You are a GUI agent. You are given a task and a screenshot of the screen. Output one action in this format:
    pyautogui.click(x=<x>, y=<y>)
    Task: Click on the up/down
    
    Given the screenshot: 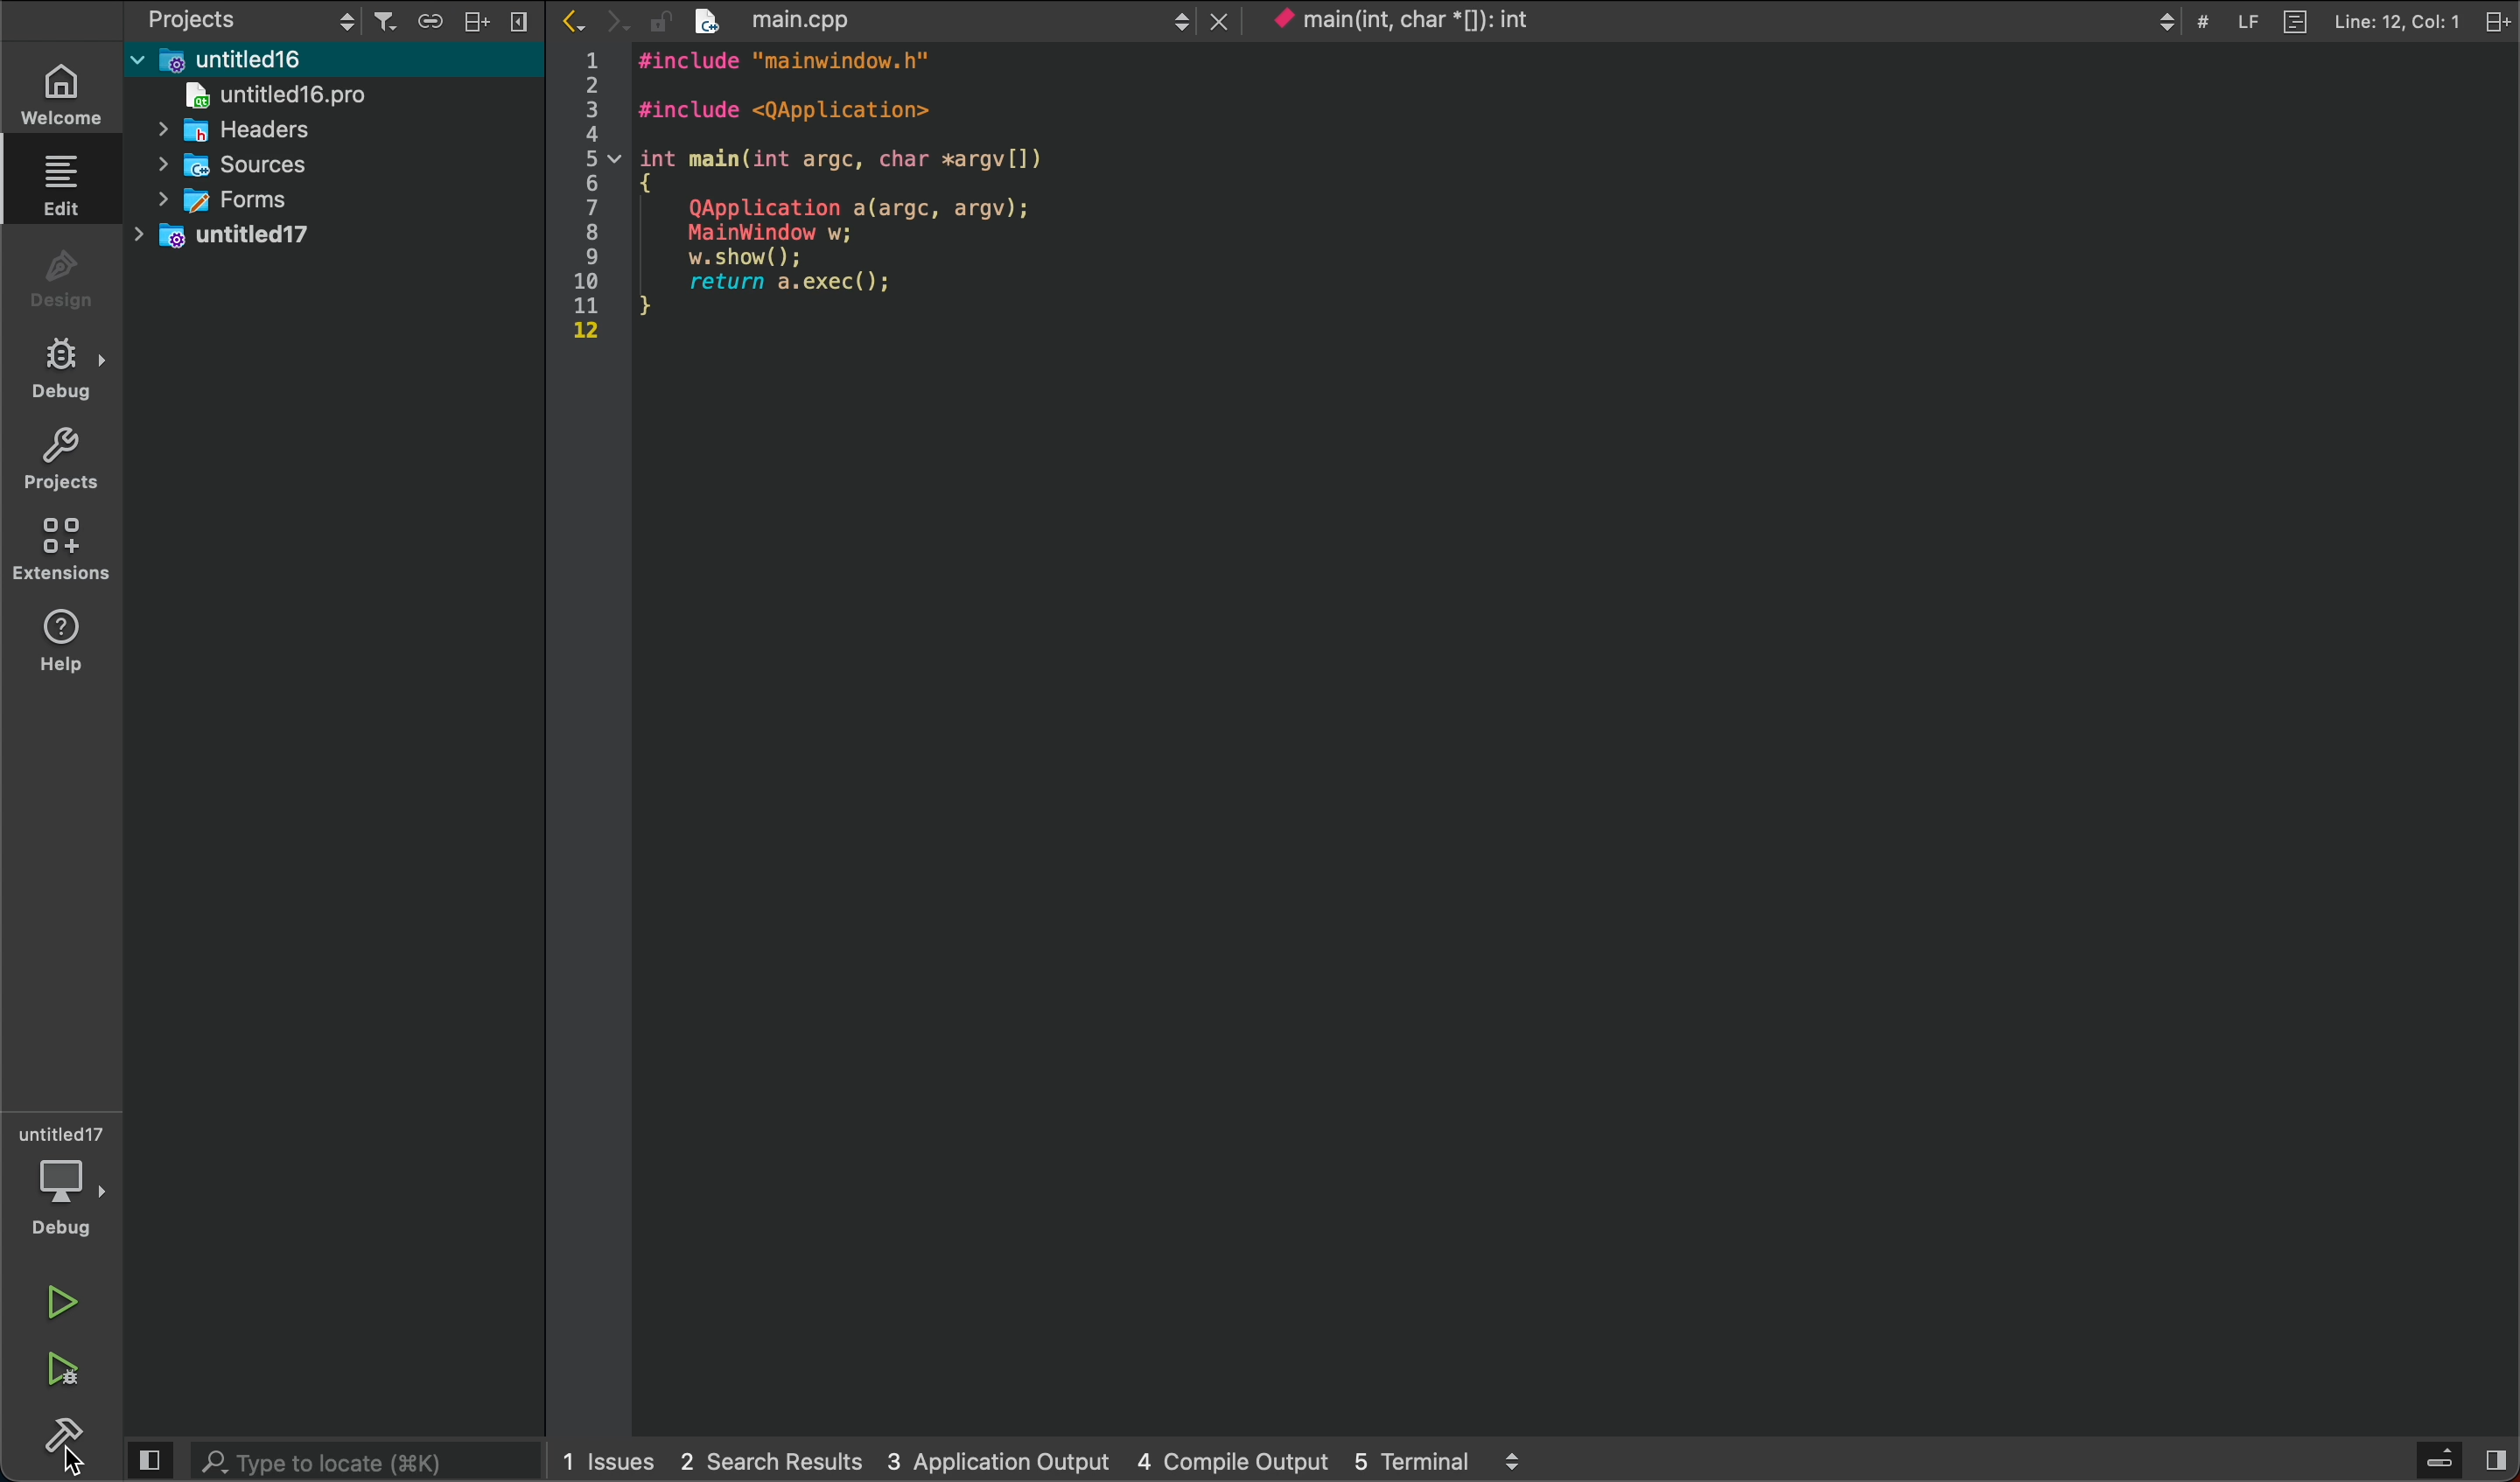 What is the action you would take?
    pyautogui.click(x=344, y=18)
    